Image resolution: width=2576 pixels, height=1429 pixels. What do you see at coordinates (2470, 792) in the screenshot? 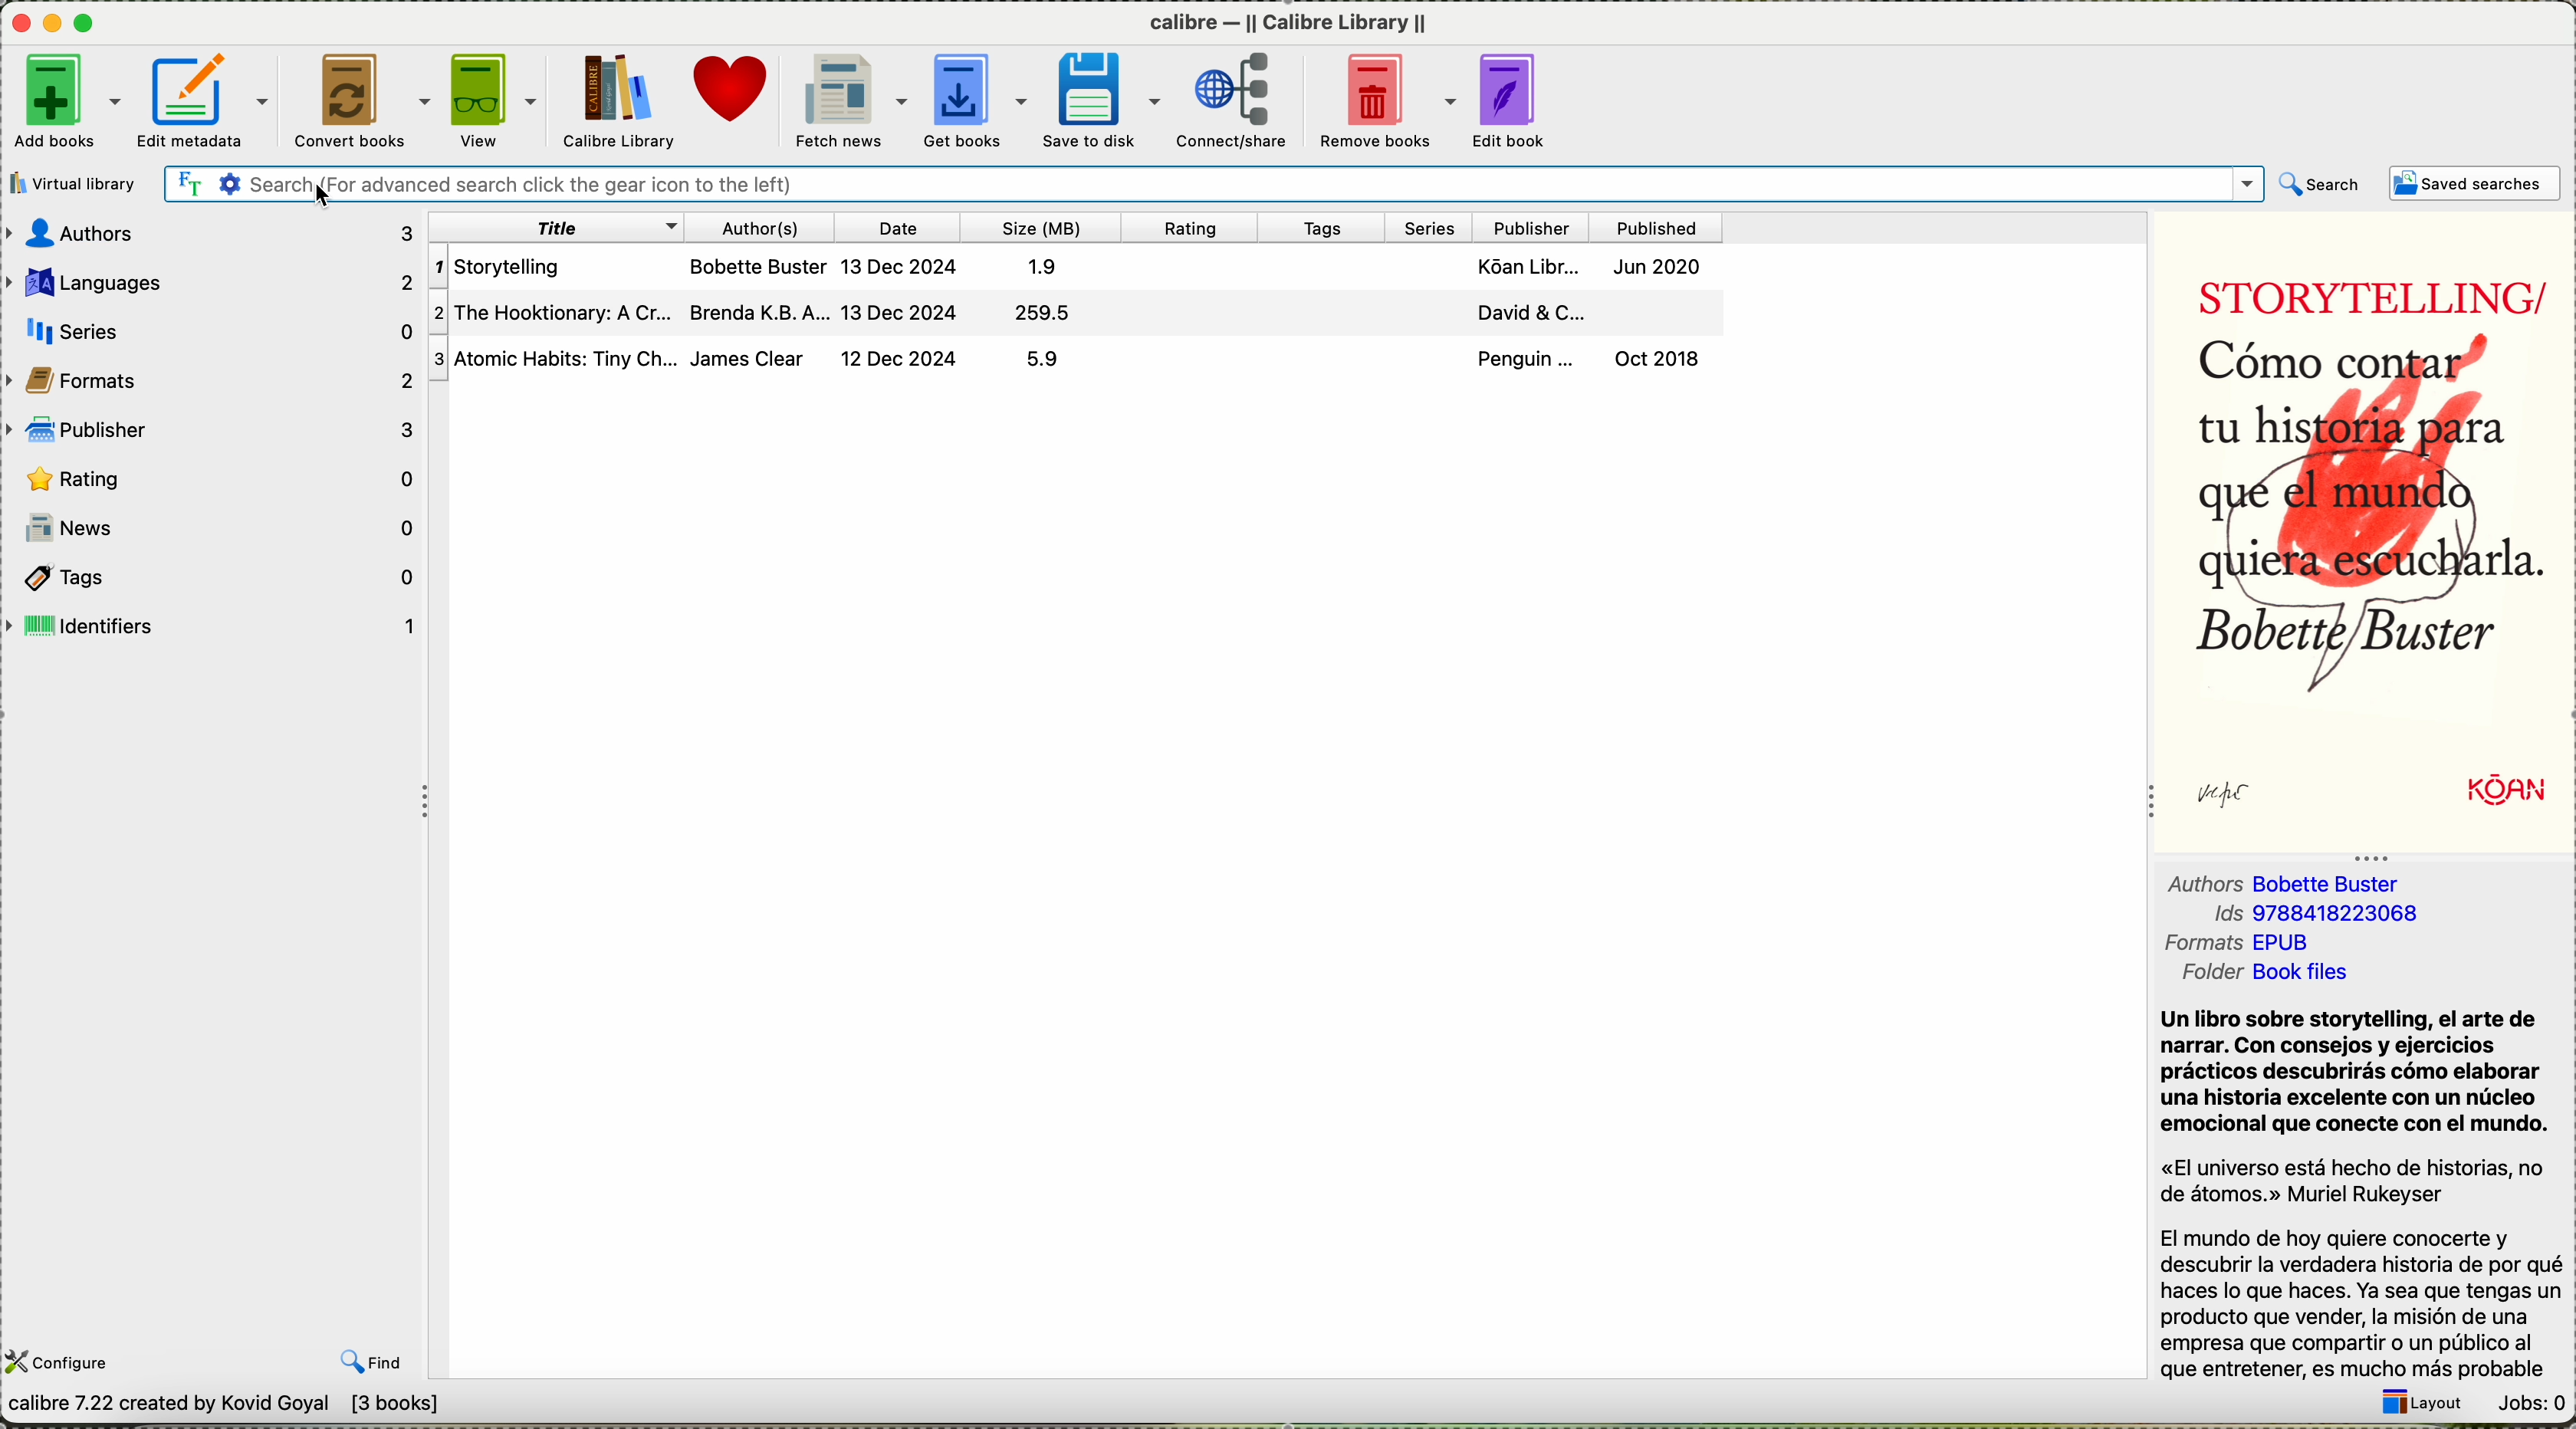
I see `Koan` at bounding box center [2470, 792].